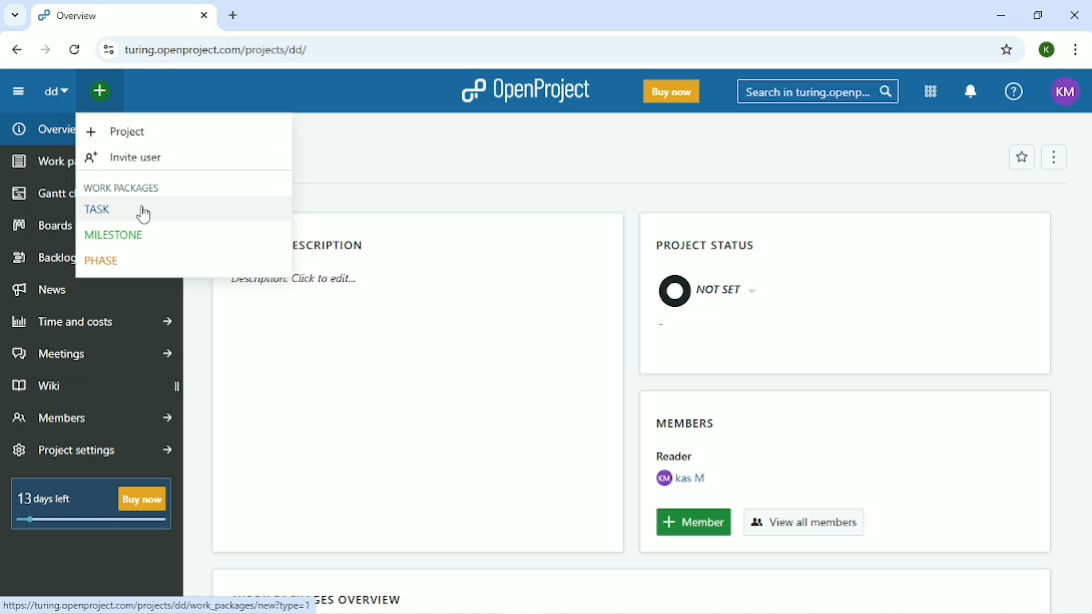  What do you see at coordinates (76, 50) in the screenshot?
I see `Reload this page` at bounding box center [76, 50].